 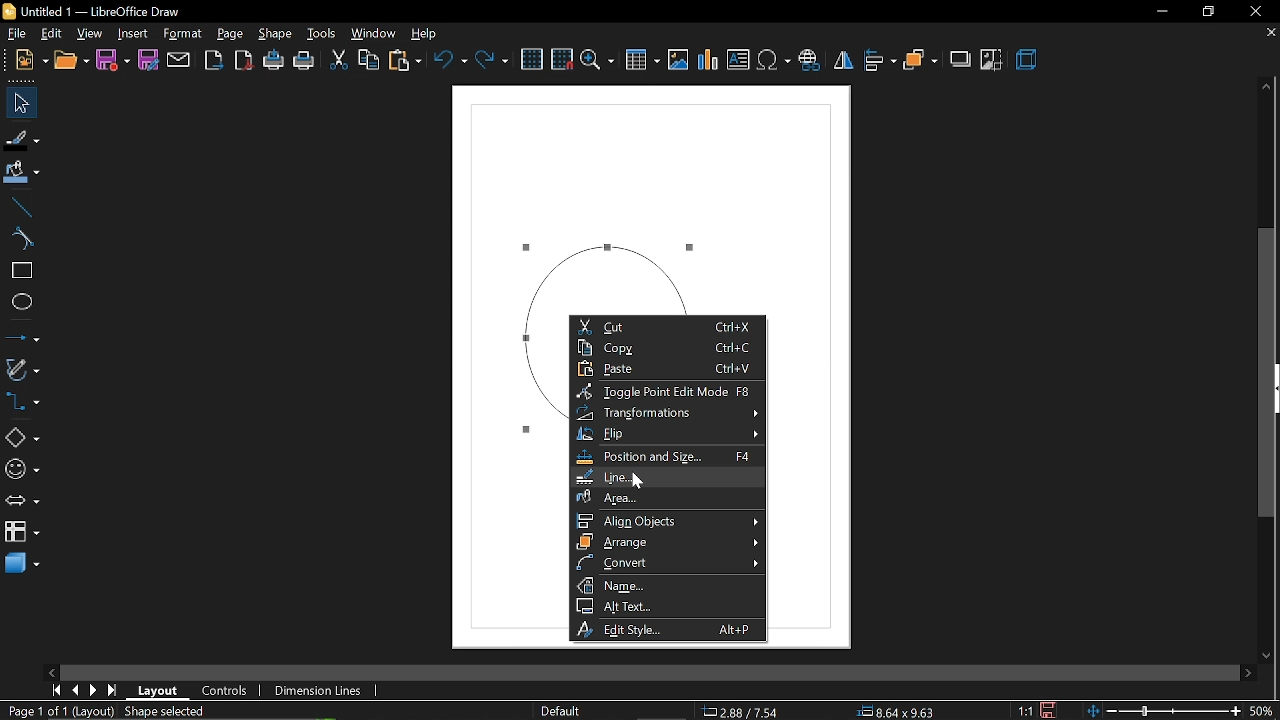 I want to click on 8.64x9.63, so click(x=903, y=713).